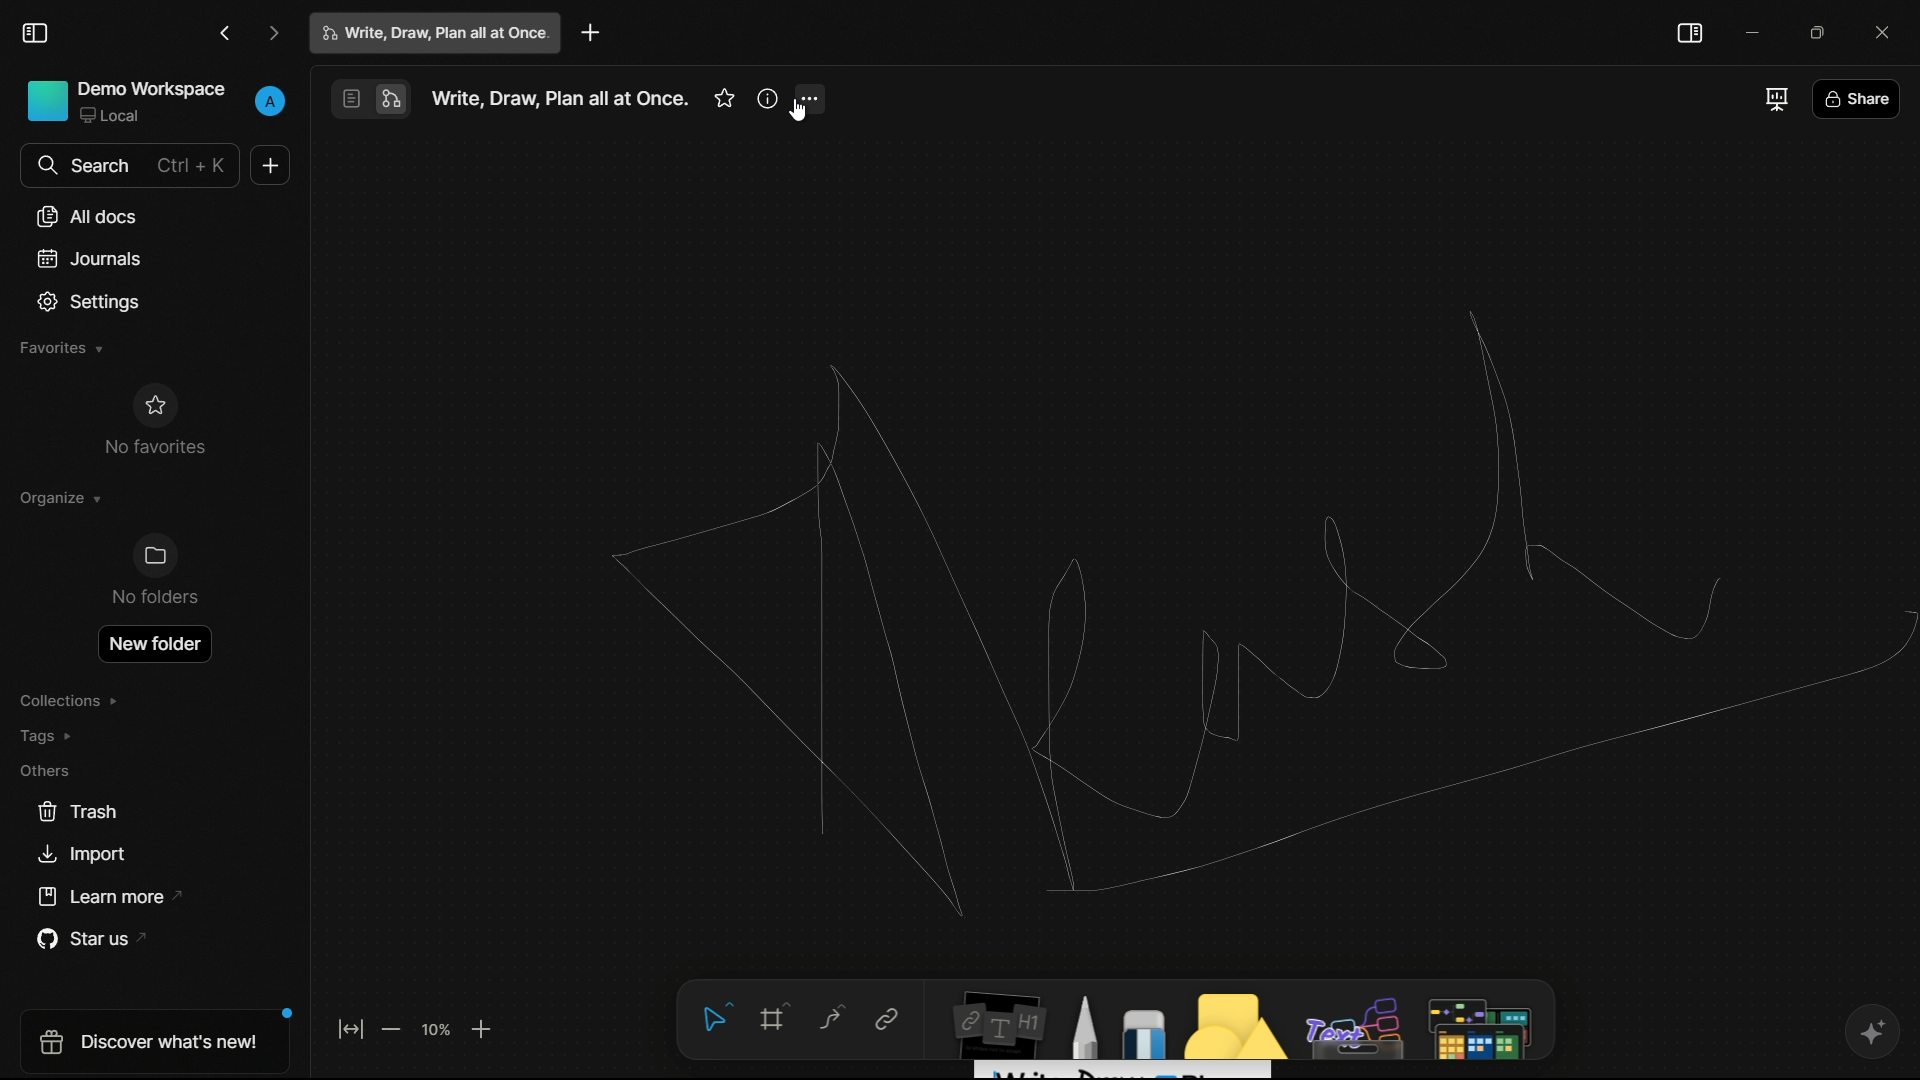  Describe the element at coordinates (993, 1023) in the screenshot. I see `notes` at that location.